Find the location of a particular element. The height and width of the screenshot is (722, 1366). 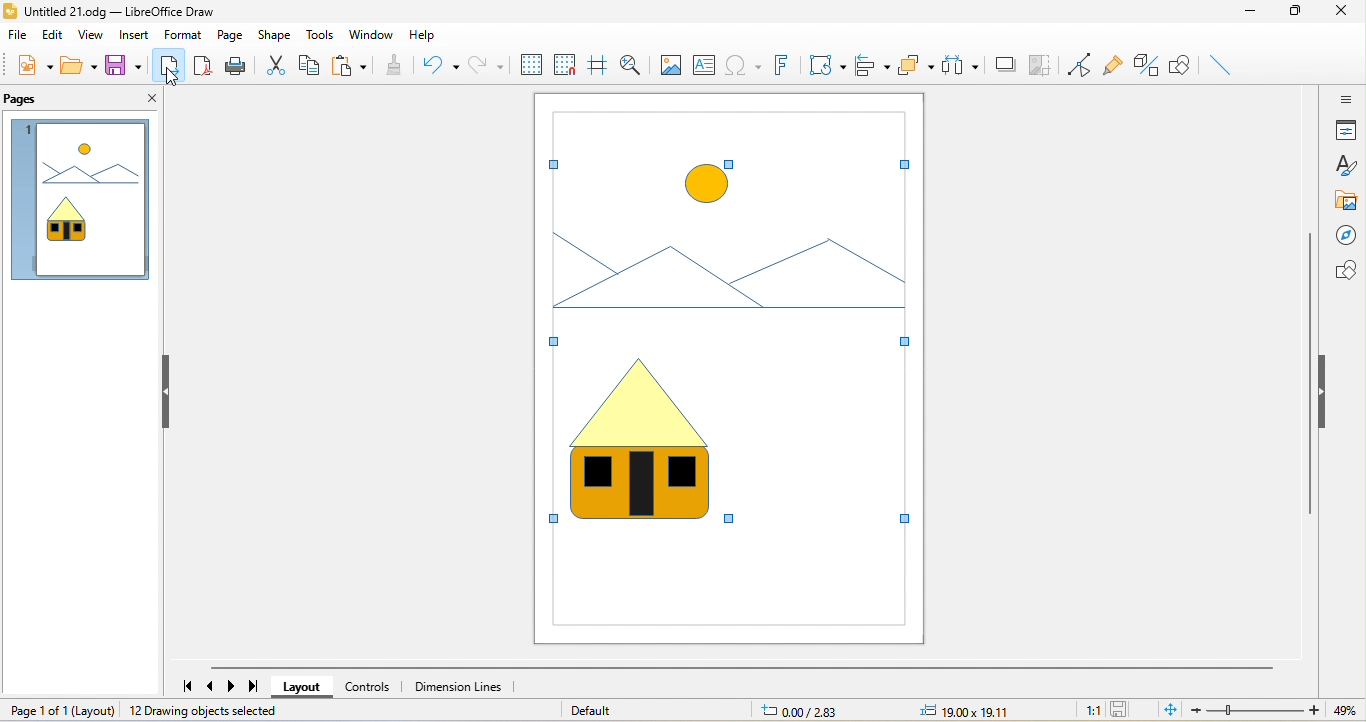

default is located at coordinates (593, 710).